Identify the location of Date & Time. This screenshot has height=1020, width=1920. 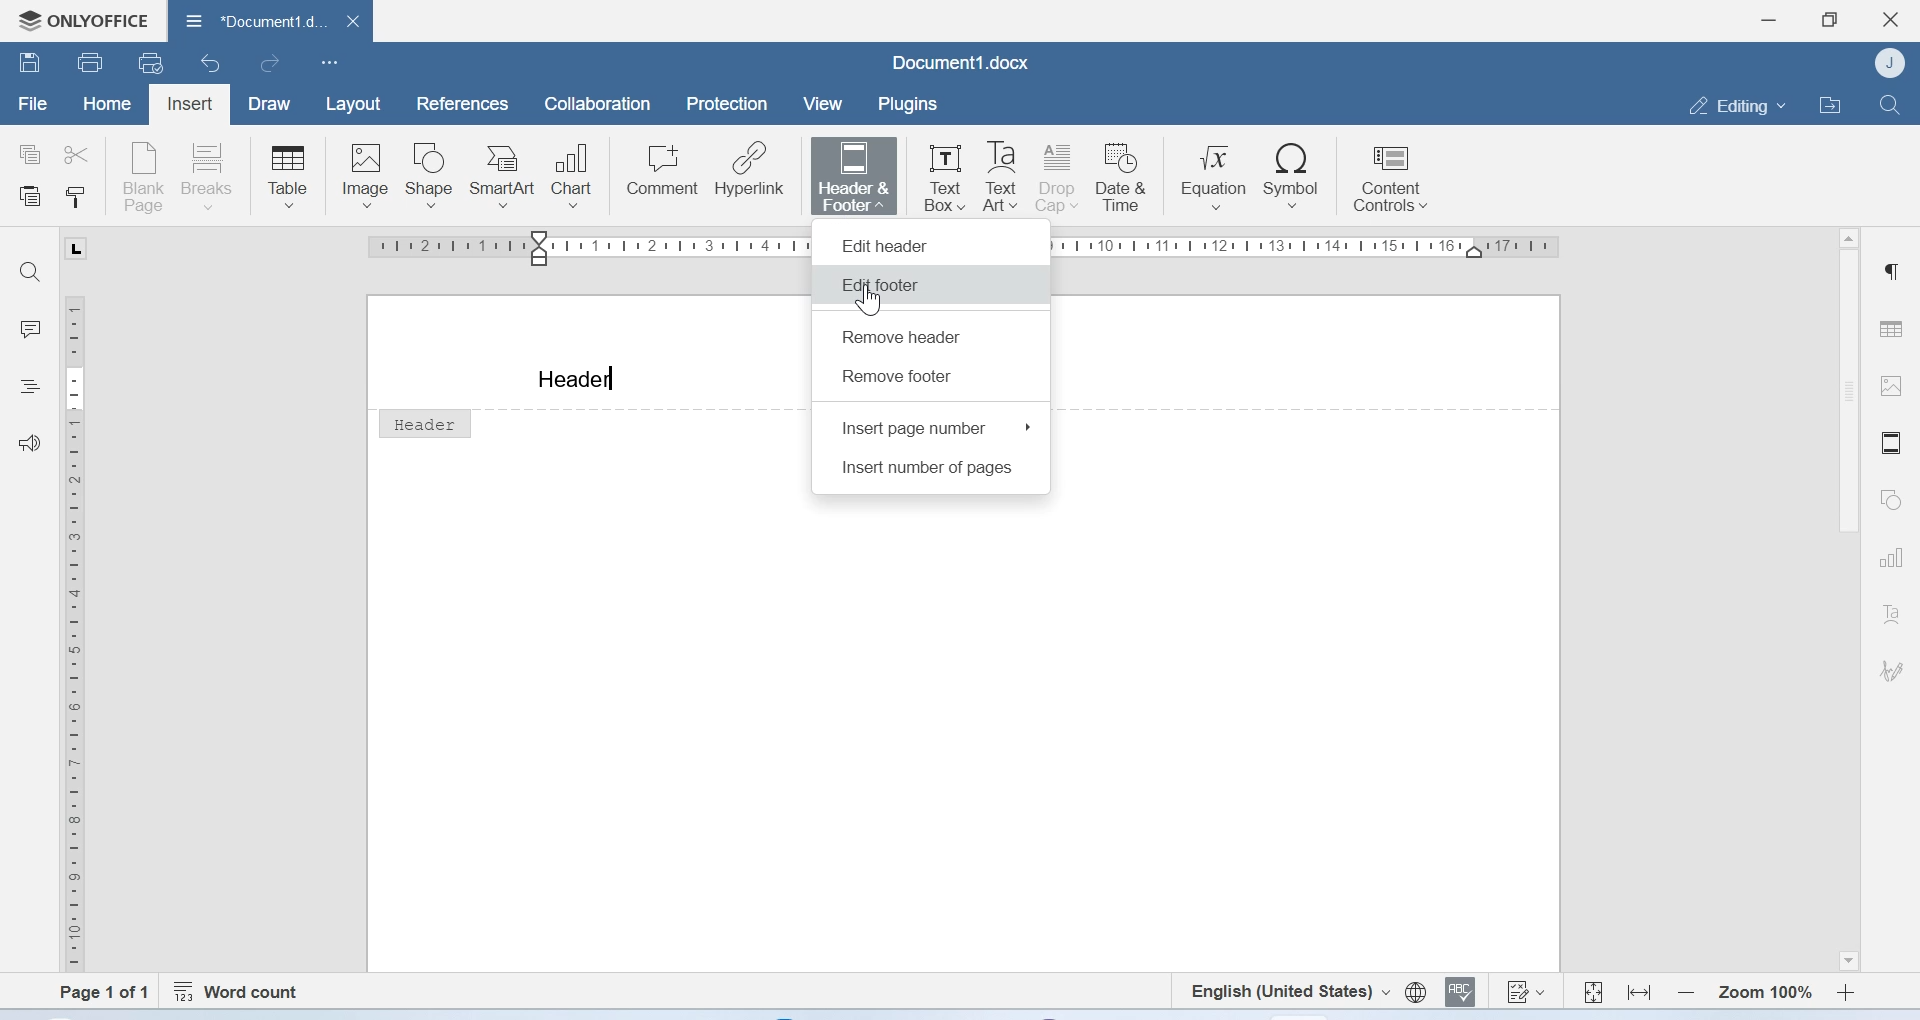
(1126, 177).